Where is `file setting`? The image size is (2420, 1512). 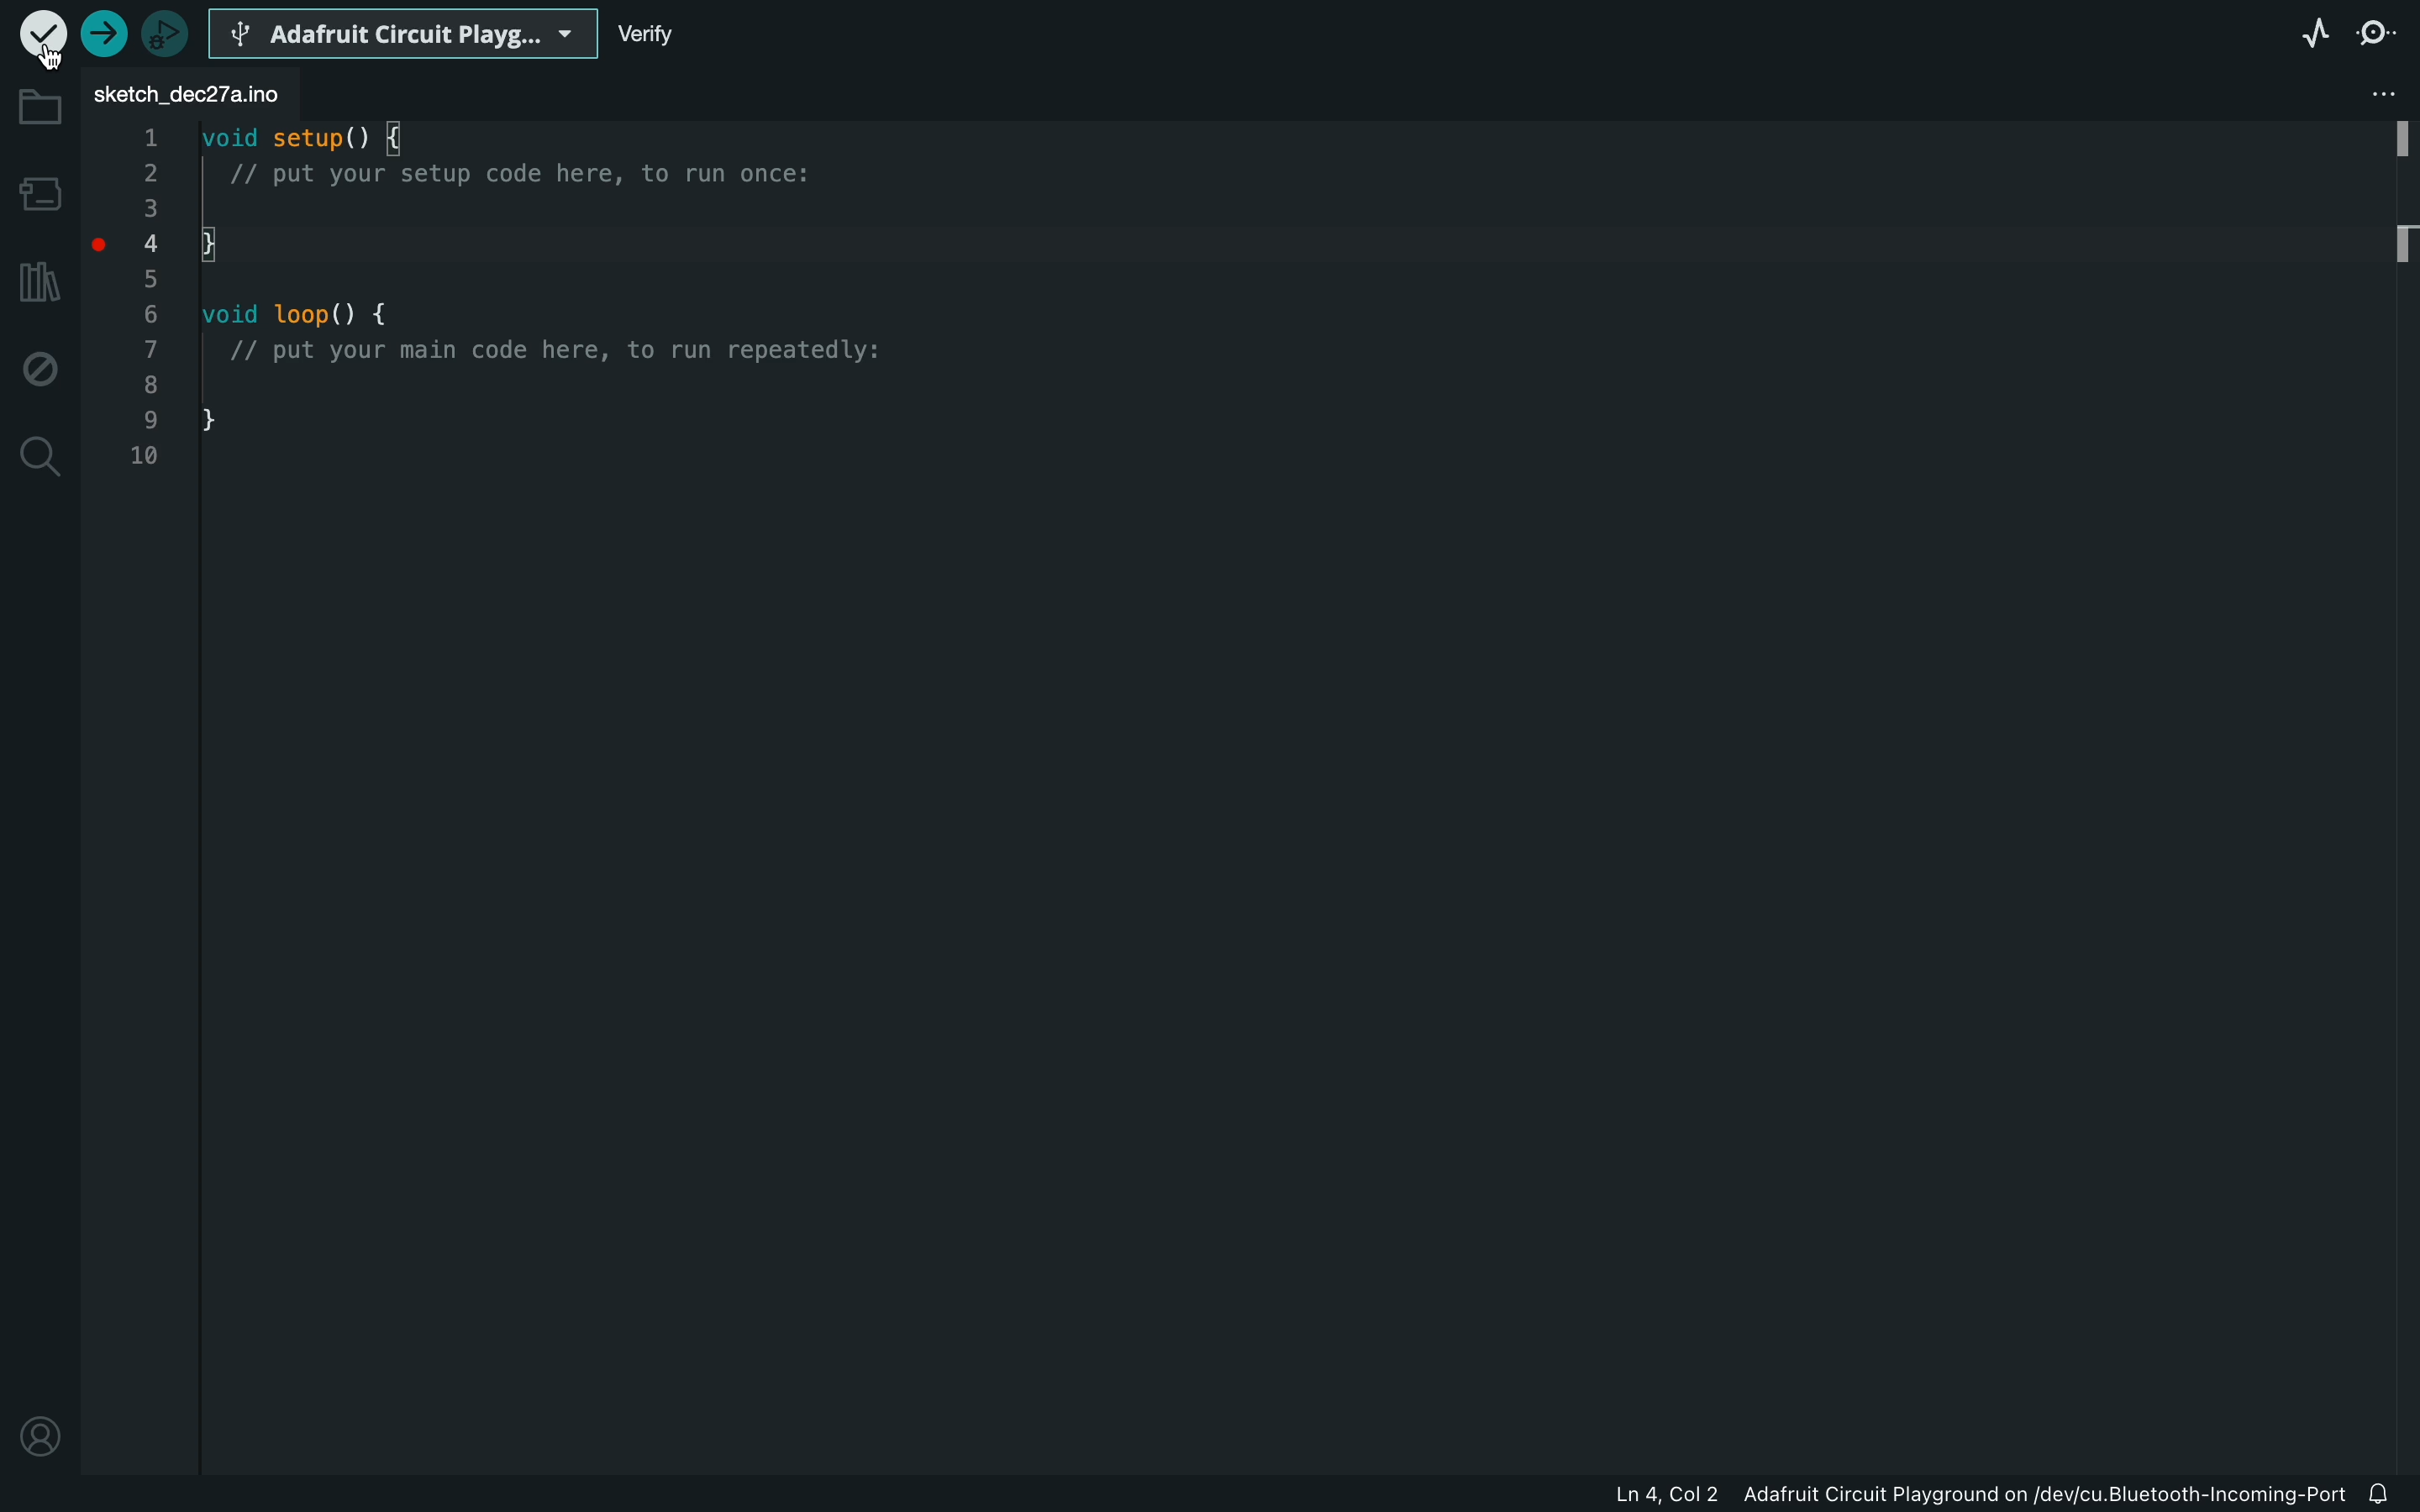 file setting is located at coordinates (2355, 95).